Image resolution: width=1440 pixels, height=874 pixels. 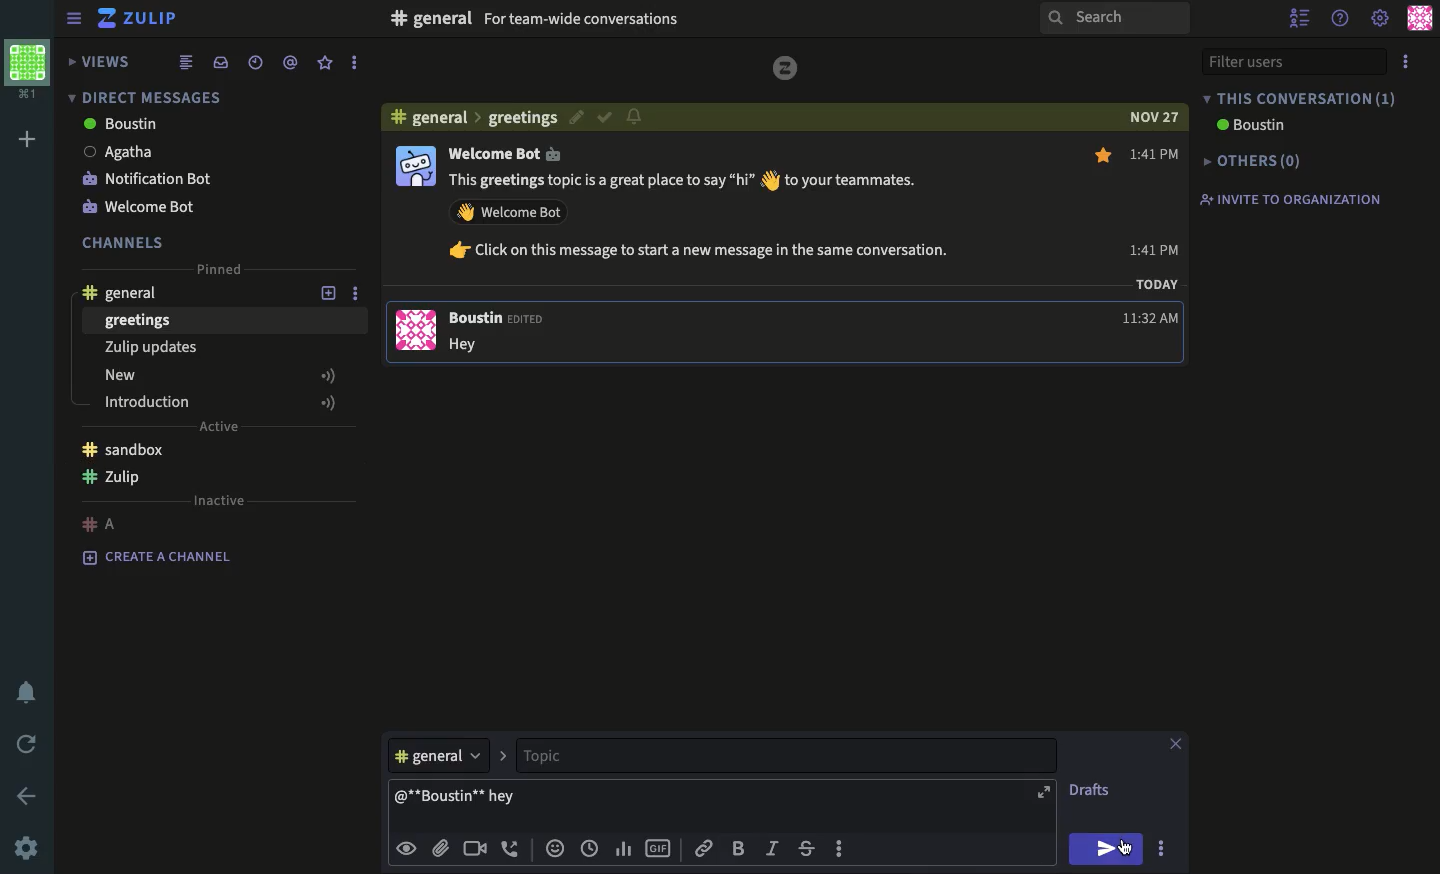 I want to click on search, so click(x=1117, y=20).